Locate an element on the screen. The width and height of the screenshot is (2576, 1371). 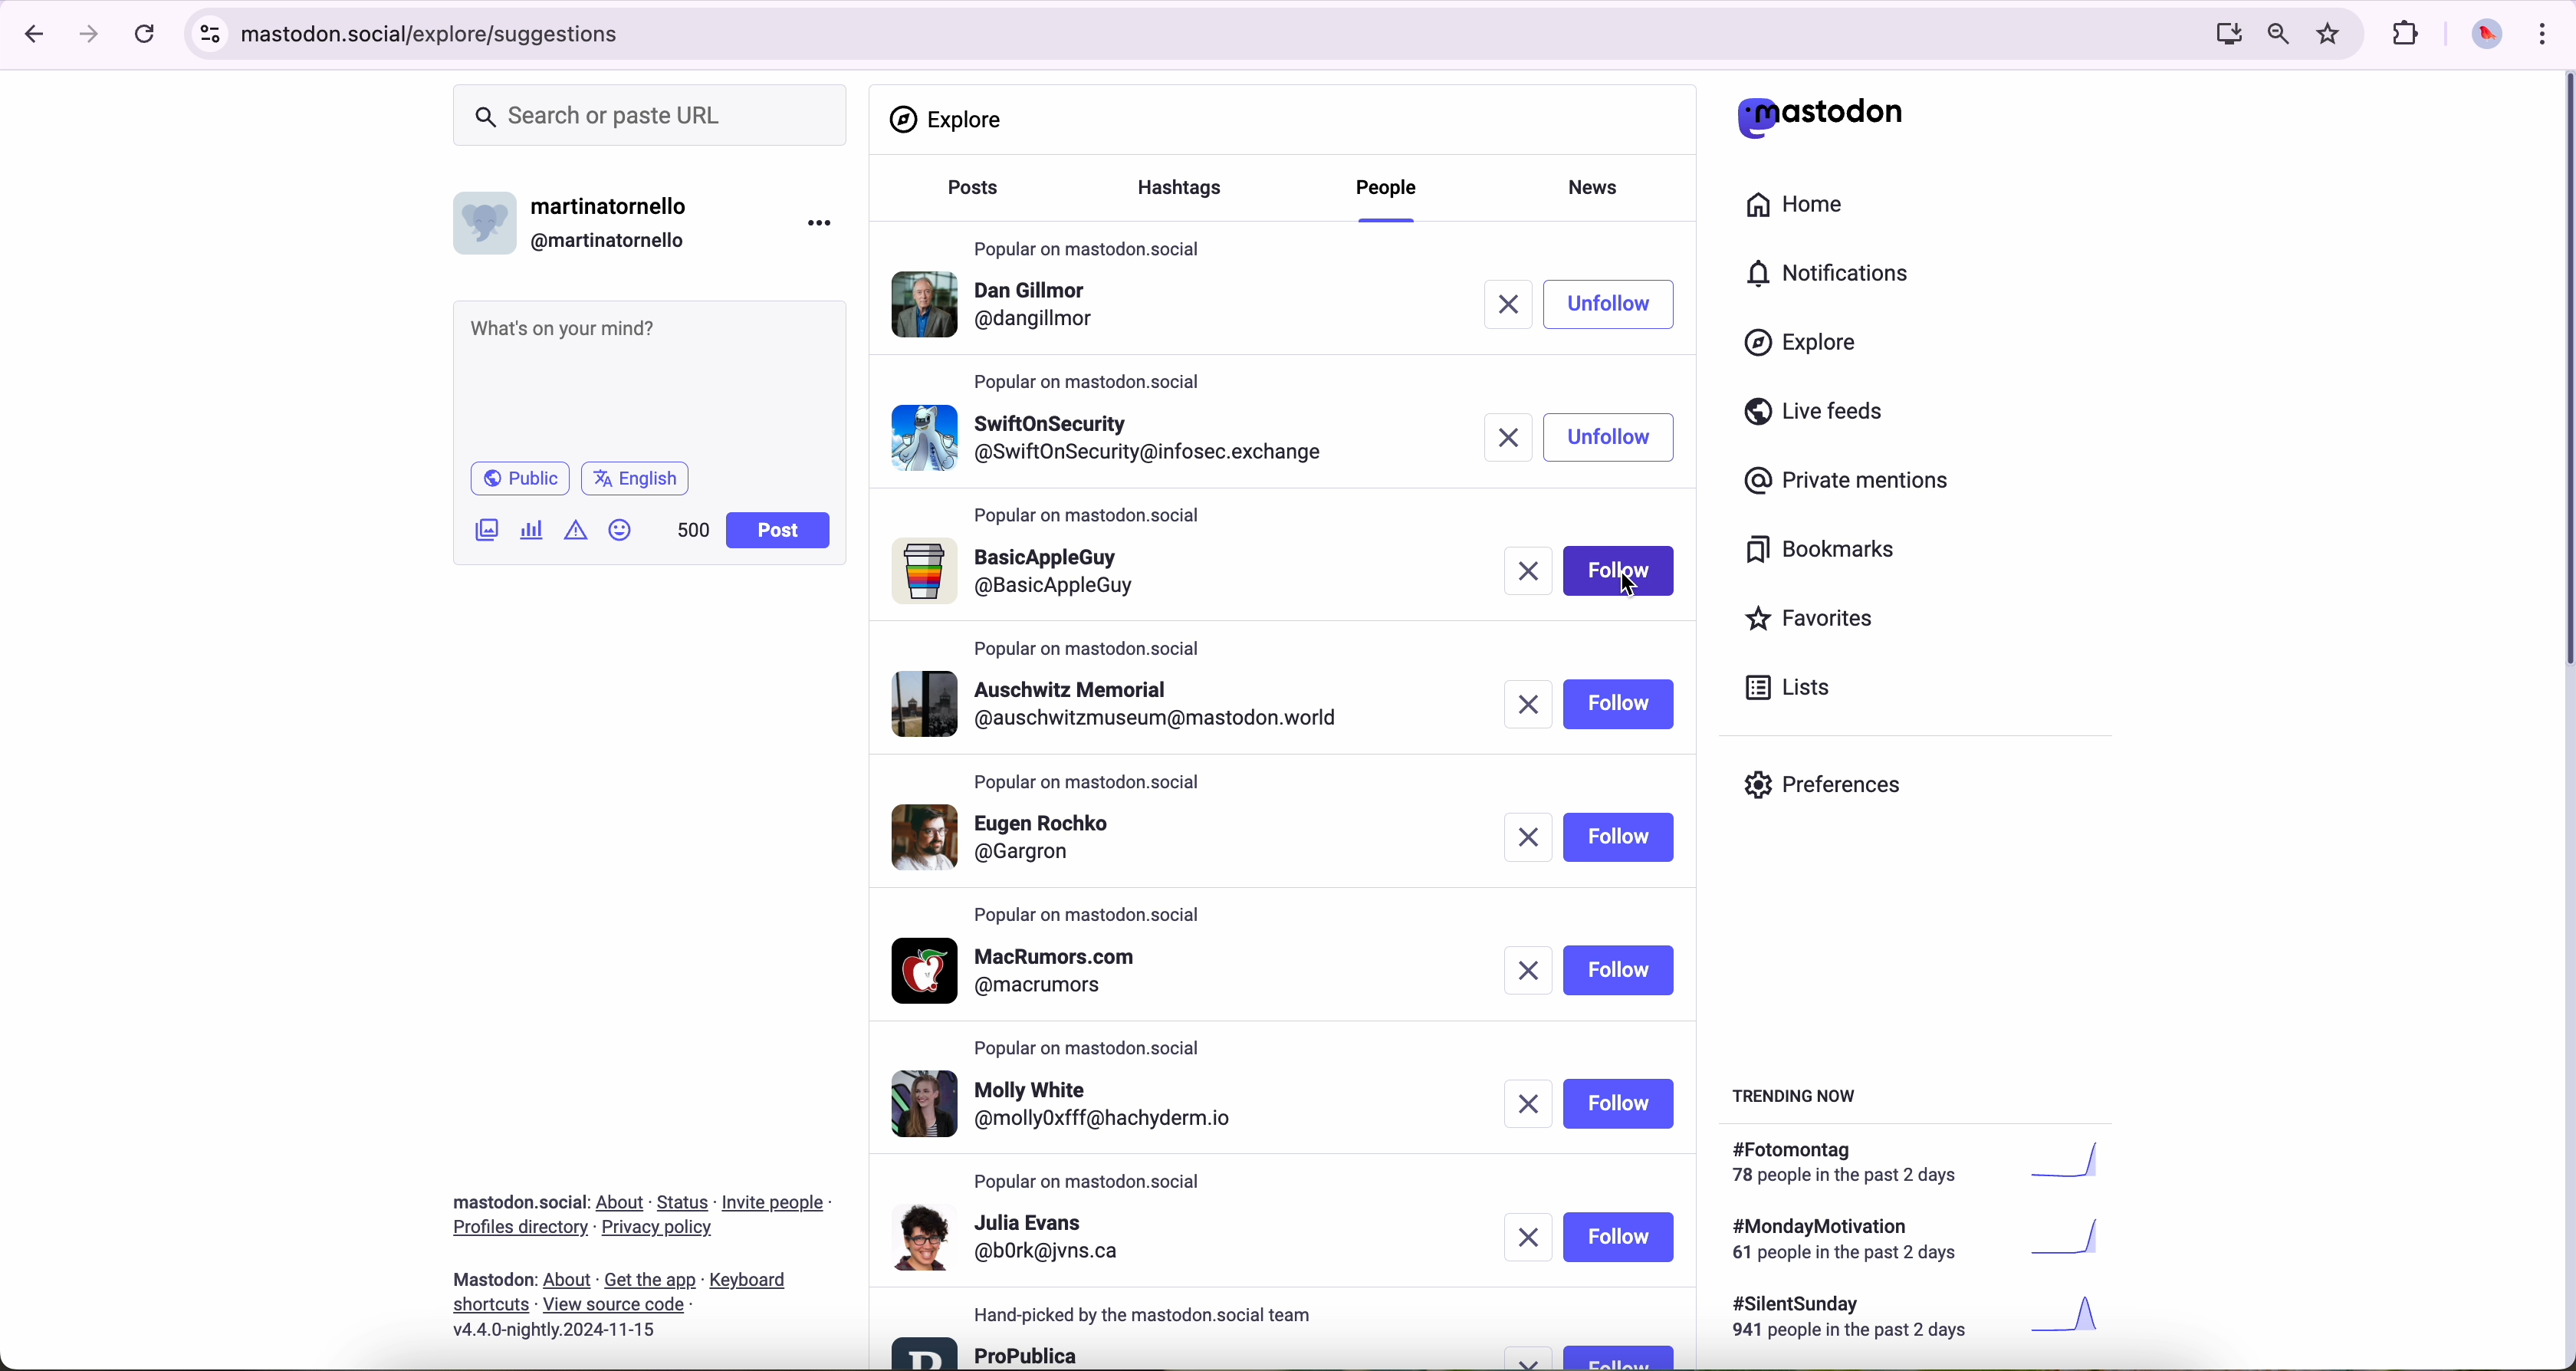
profile is located at coordinates (1001, 309).